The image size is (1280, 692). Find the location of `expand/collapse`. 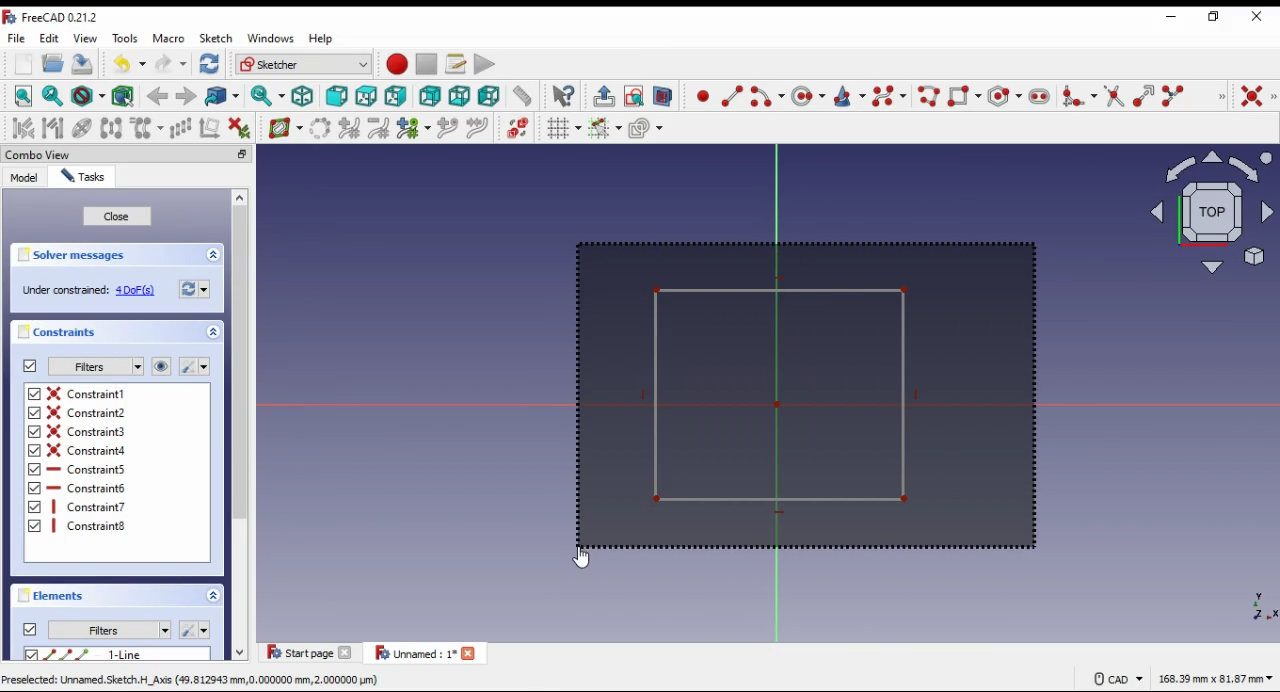

expand/collapse is located at coordinates (214, 332).